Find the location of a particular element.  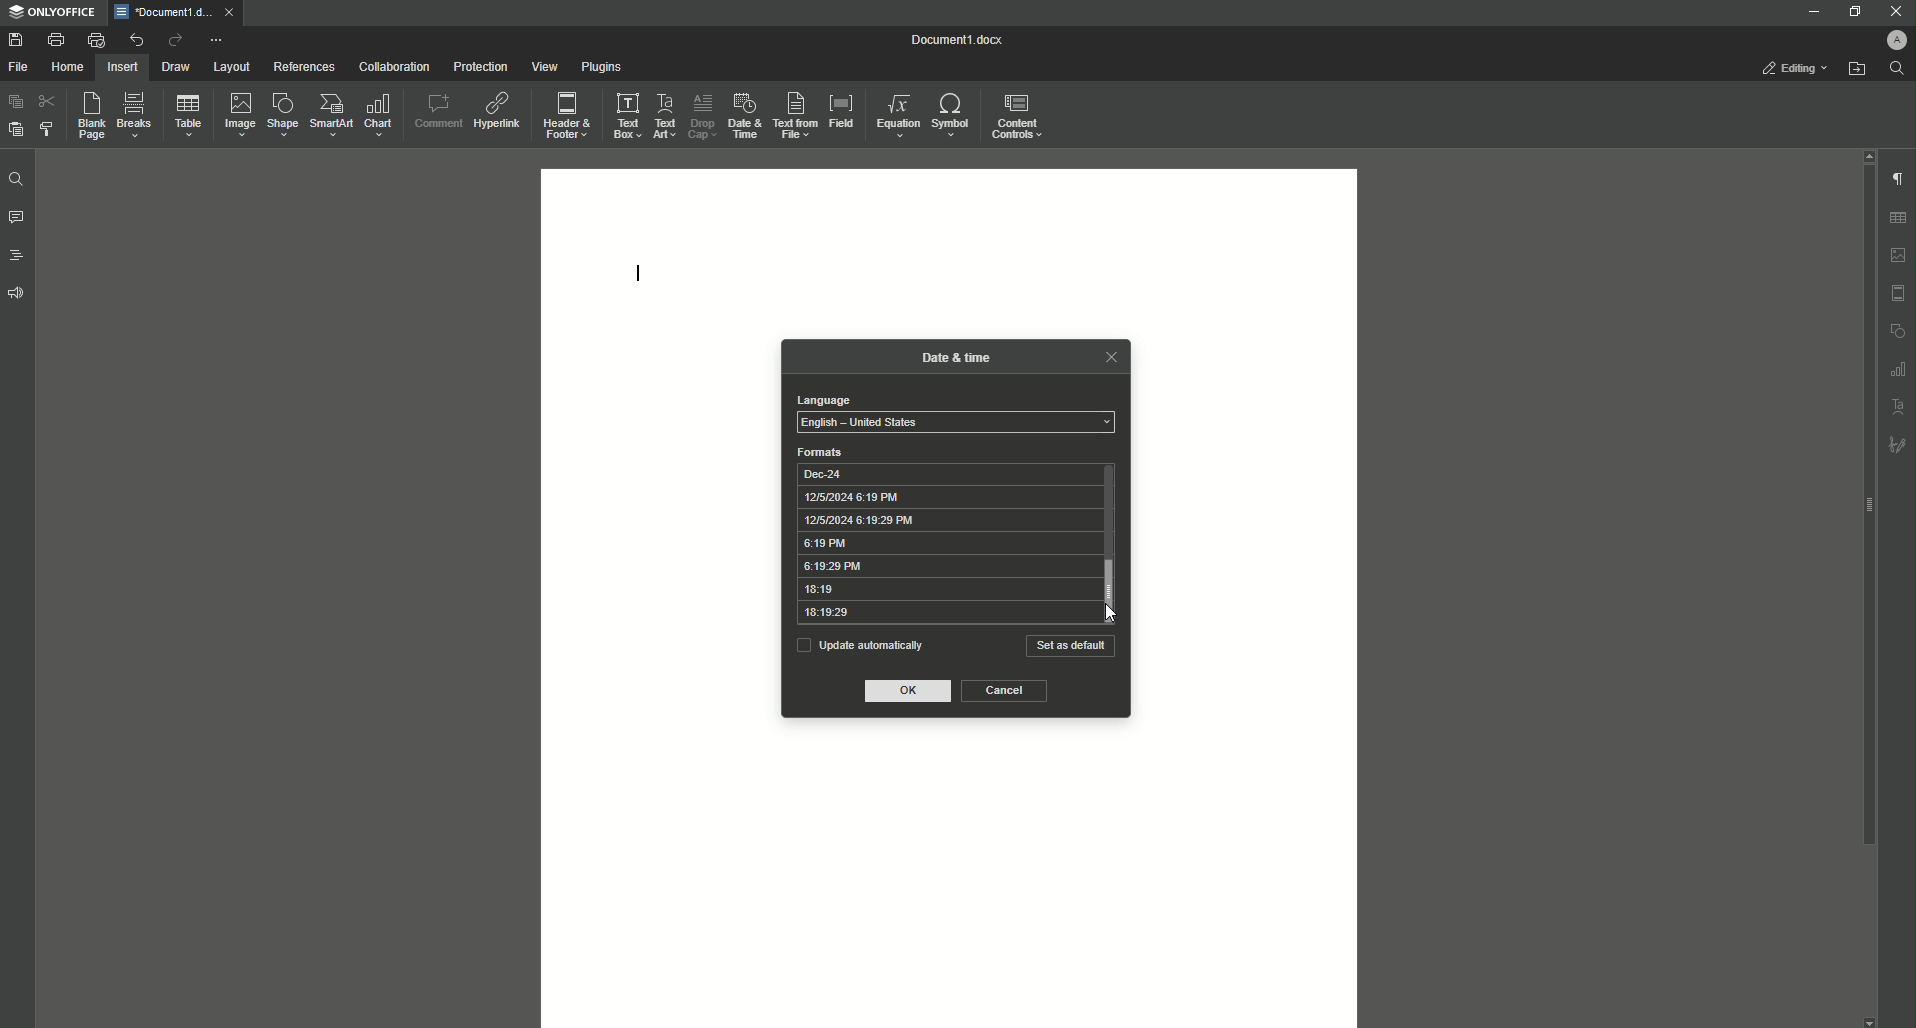

18:19:29 is located at coordinates (944, 614).